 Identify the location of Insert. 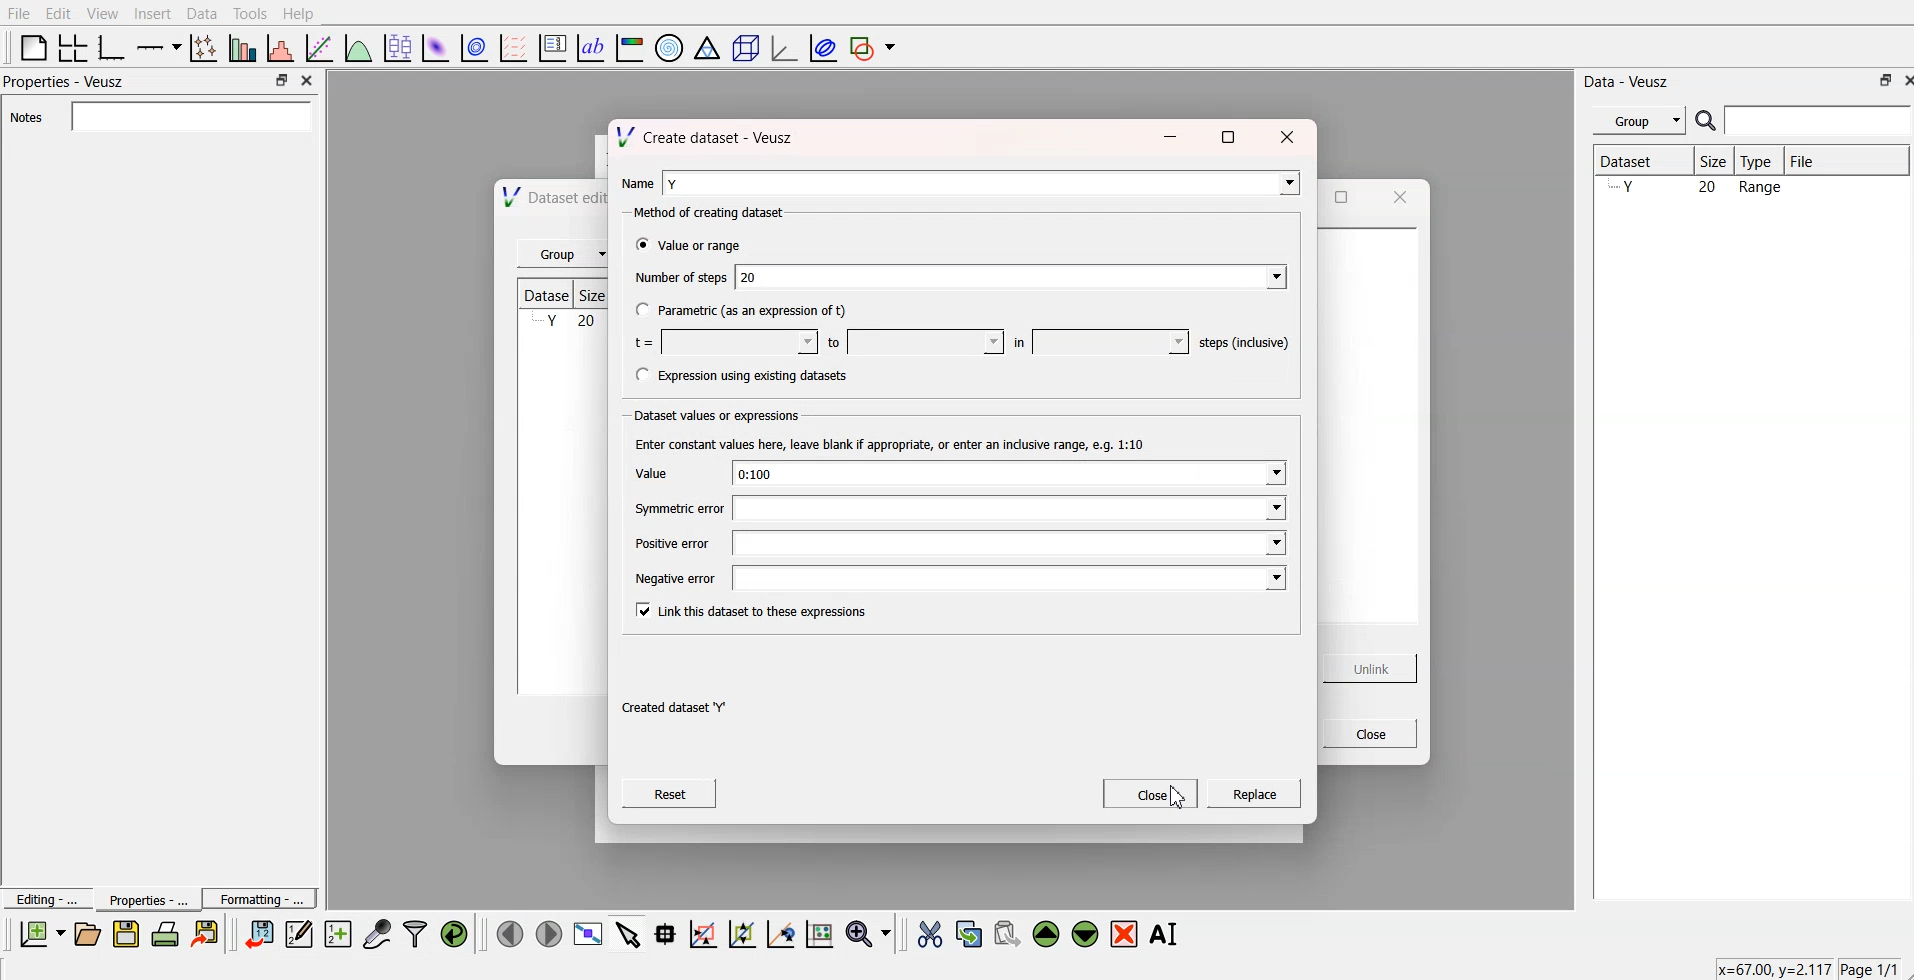
(150, 14).